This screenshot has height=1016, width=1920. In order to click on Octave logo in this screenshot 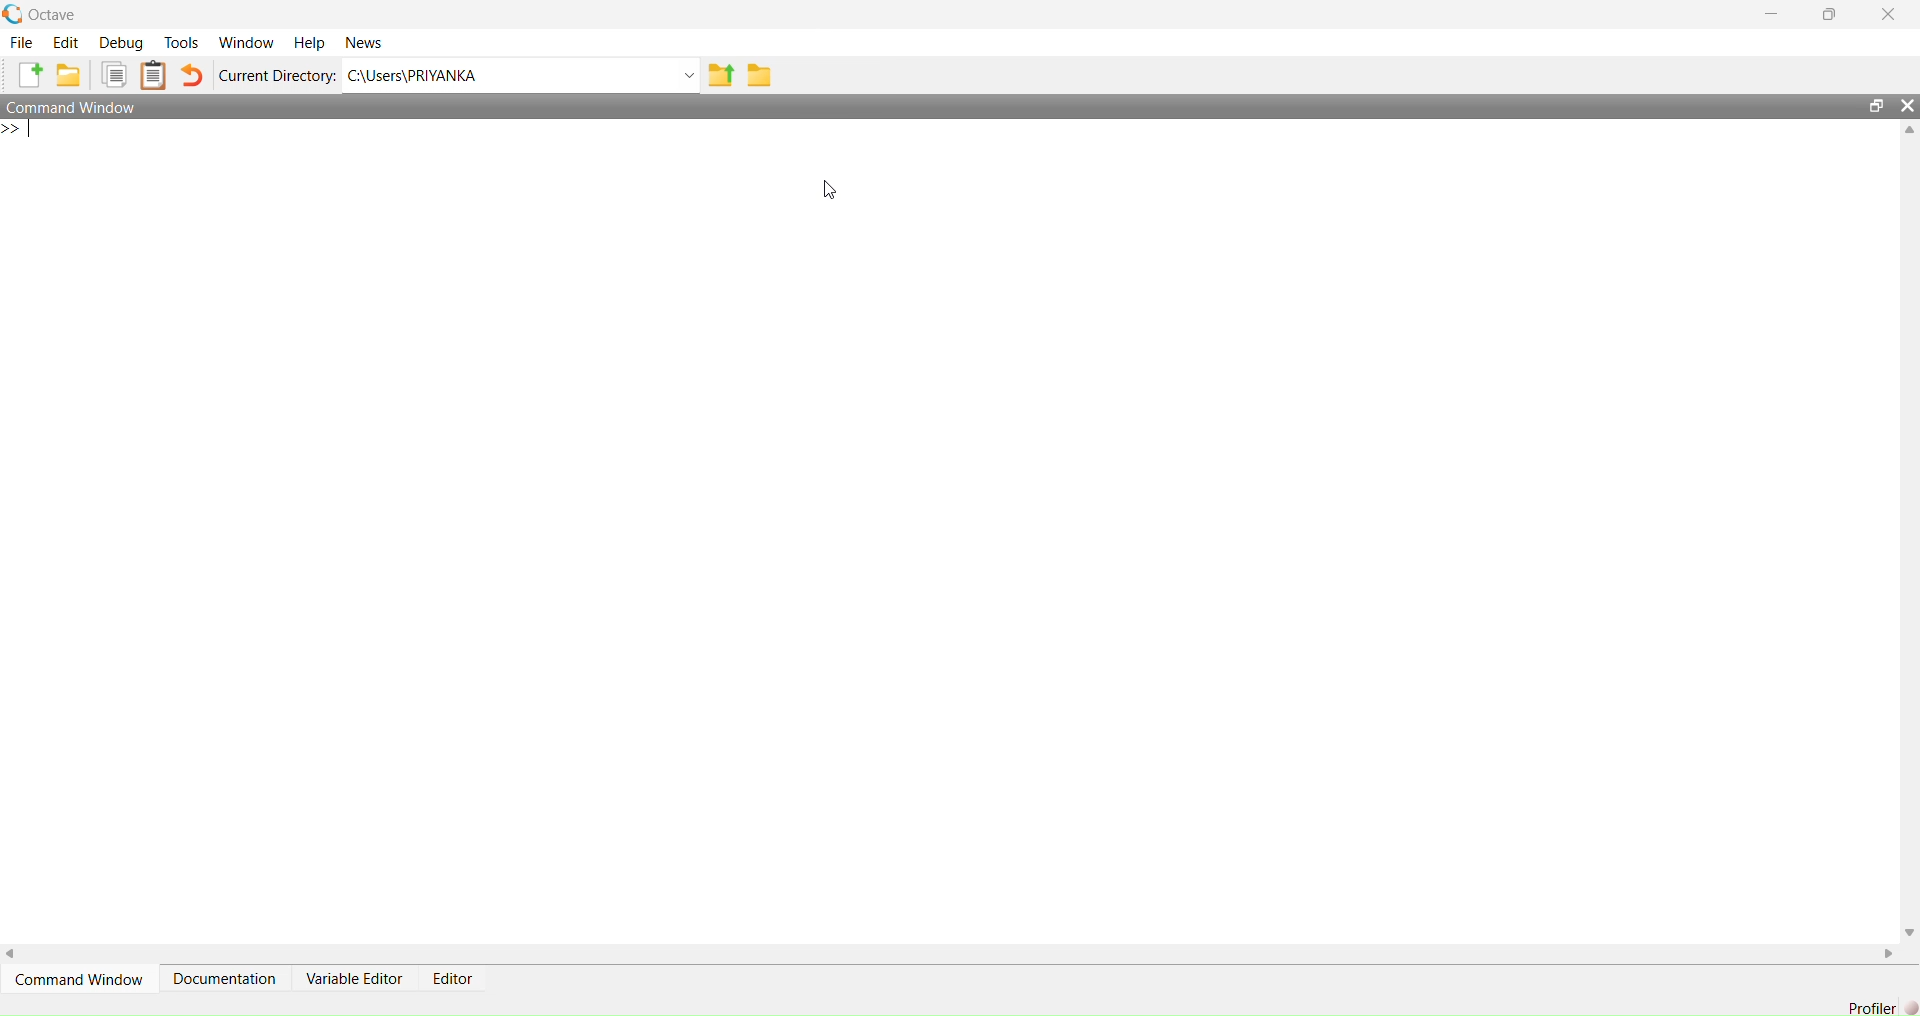, I will do `click(13, 14)`.